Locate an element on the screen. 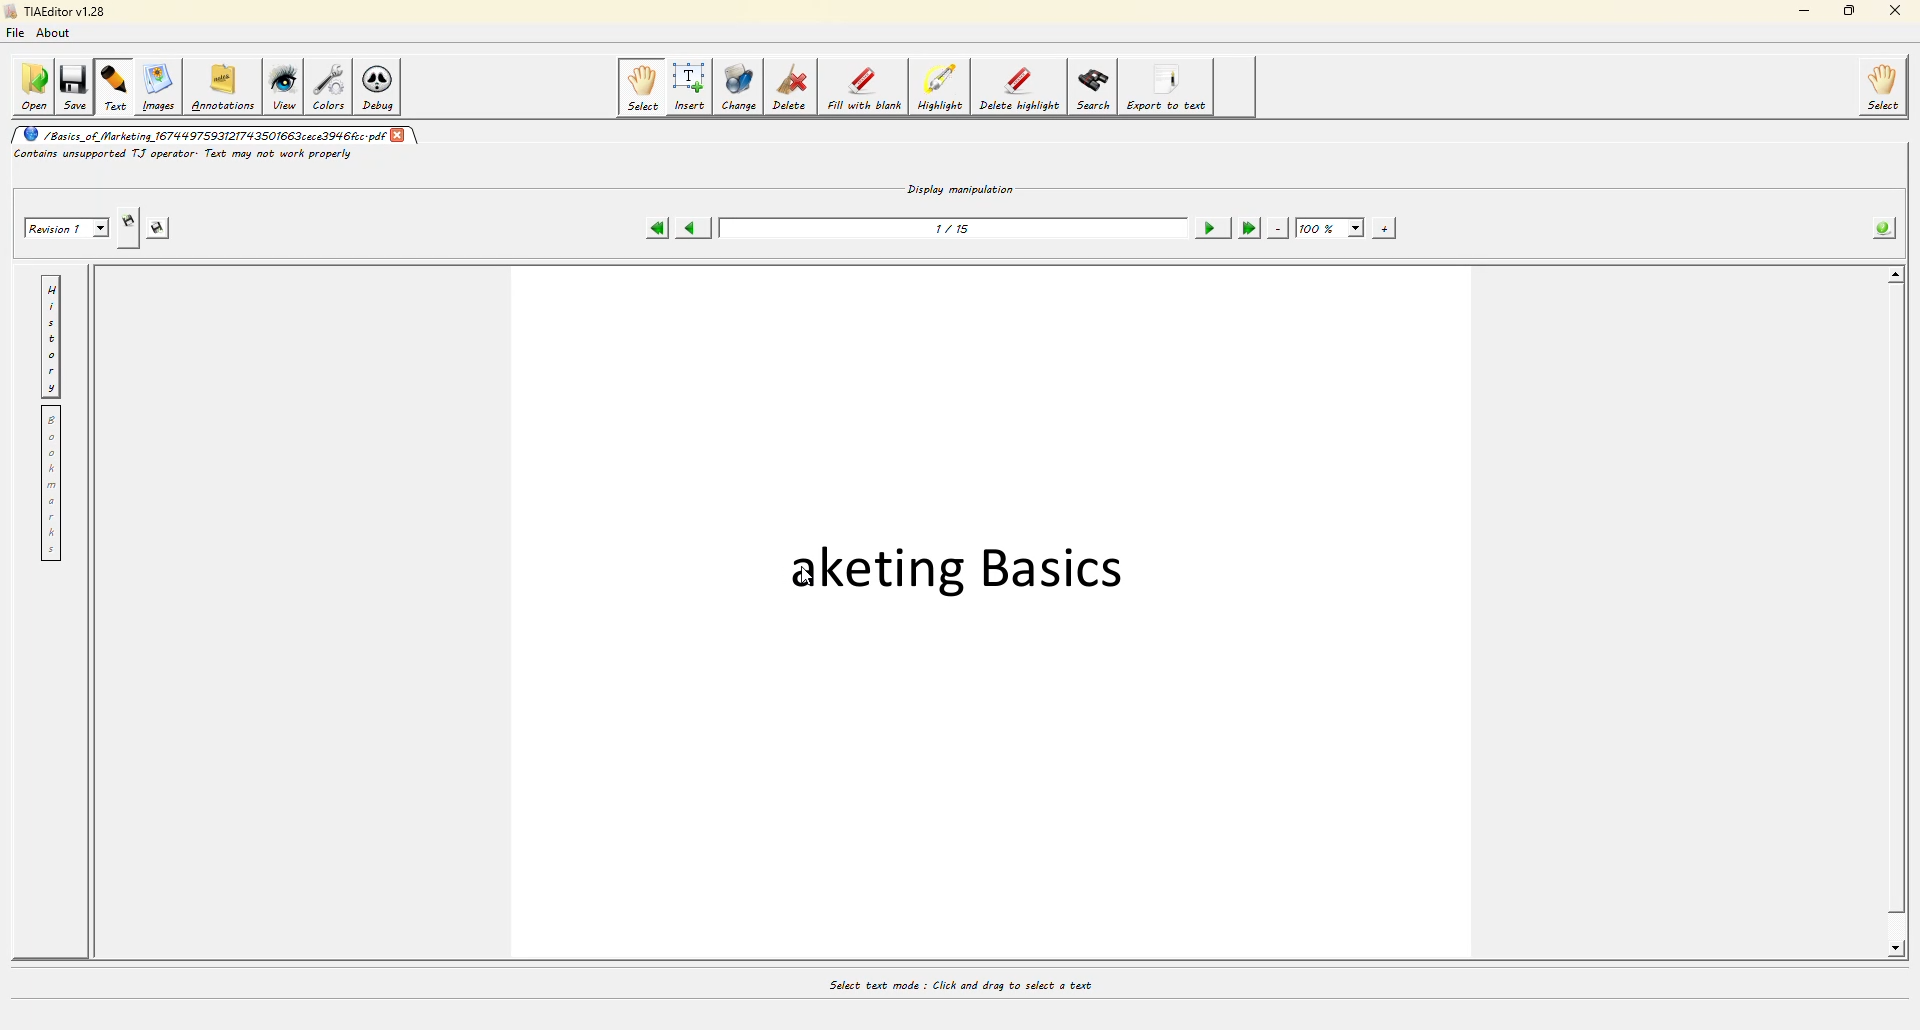  save is located at coordinates (73, 87).